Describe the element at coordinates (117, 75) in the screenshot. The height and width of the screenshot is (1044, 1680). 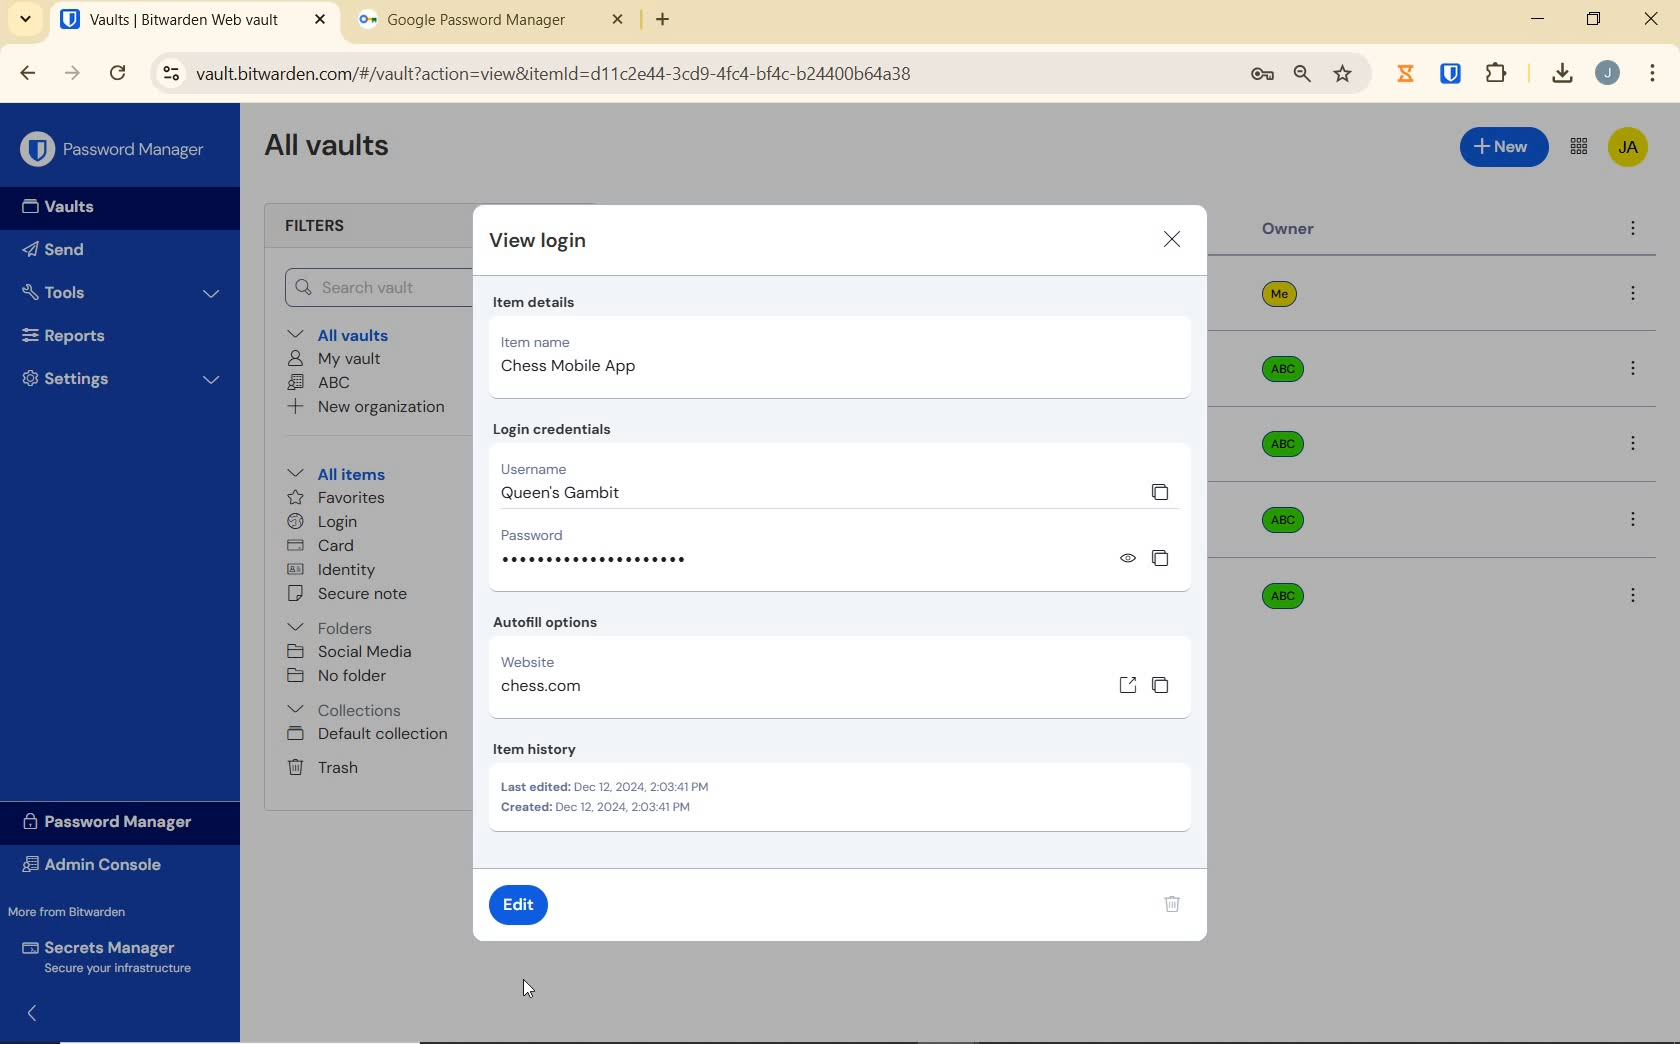
I see `reload` at that location.